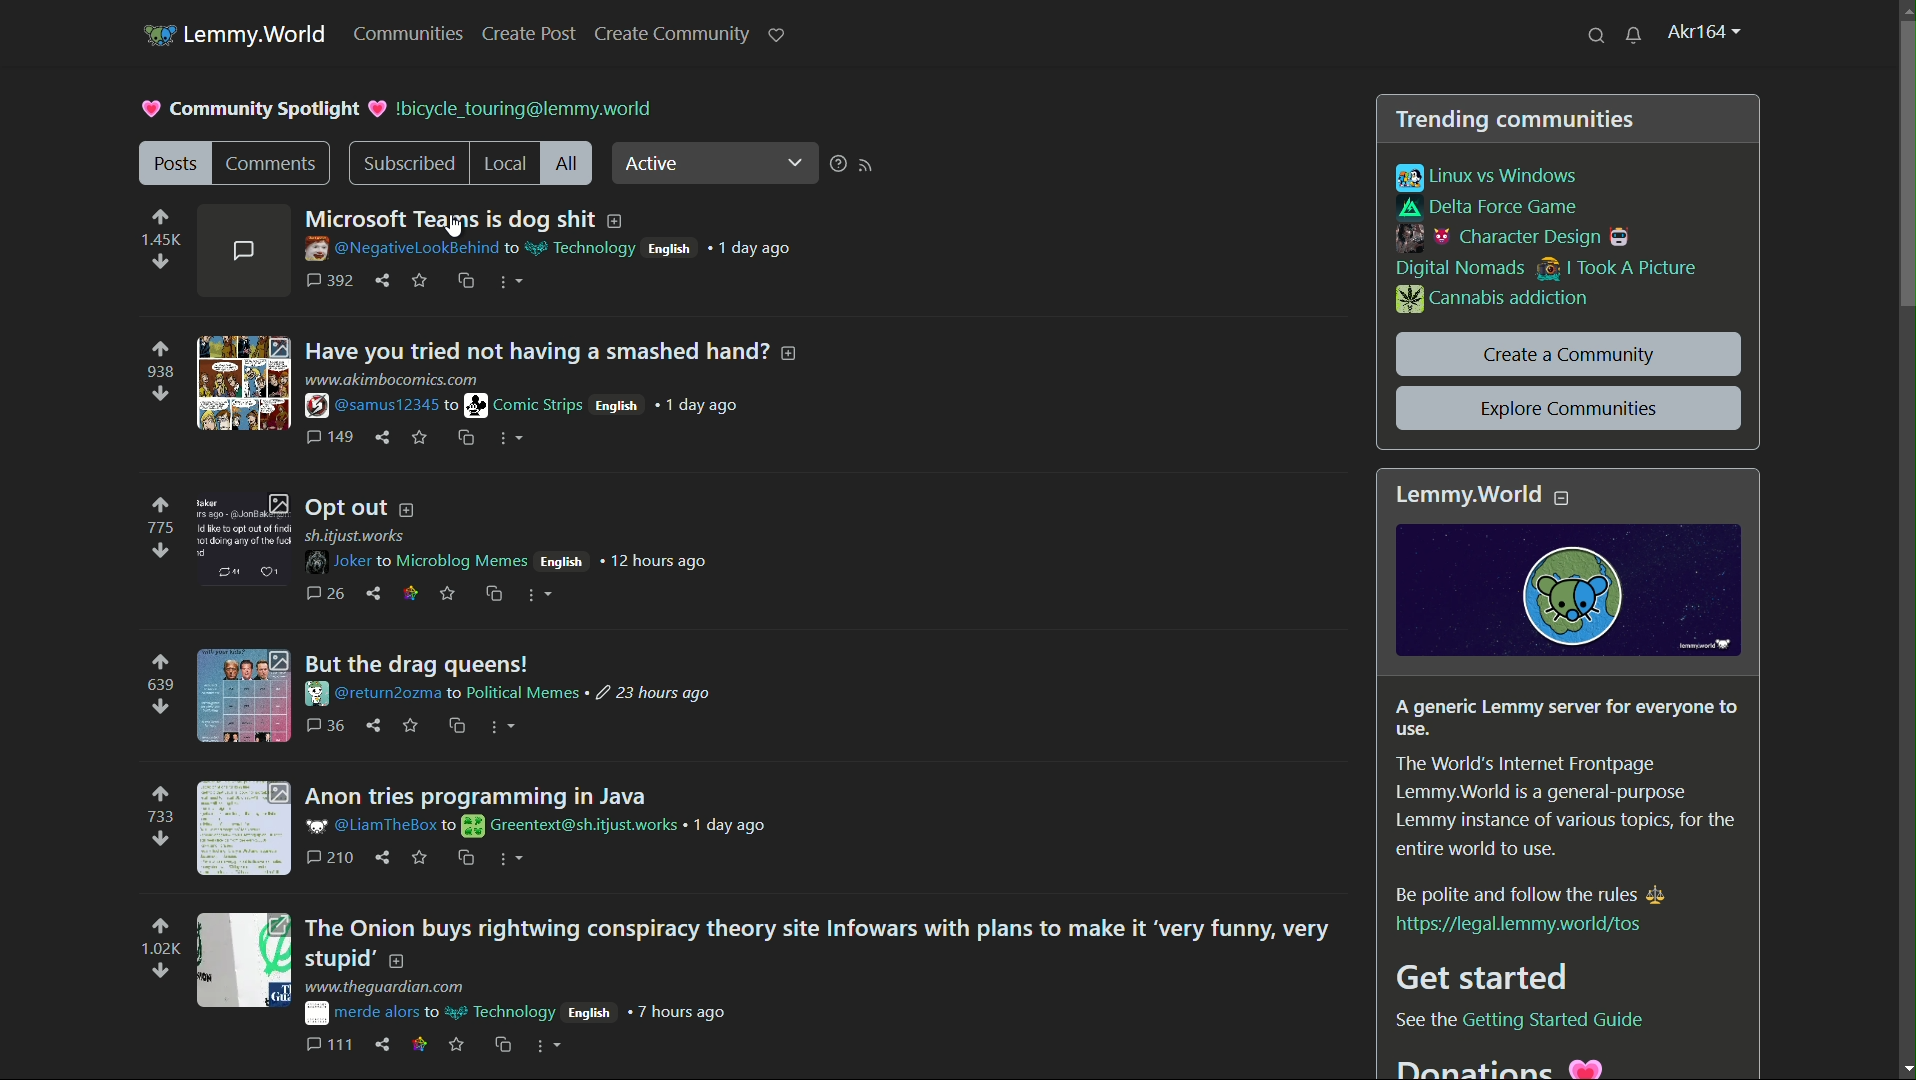 This screenshot has height=1080, width=1916. I want to click on get started, so click(1491, 979).